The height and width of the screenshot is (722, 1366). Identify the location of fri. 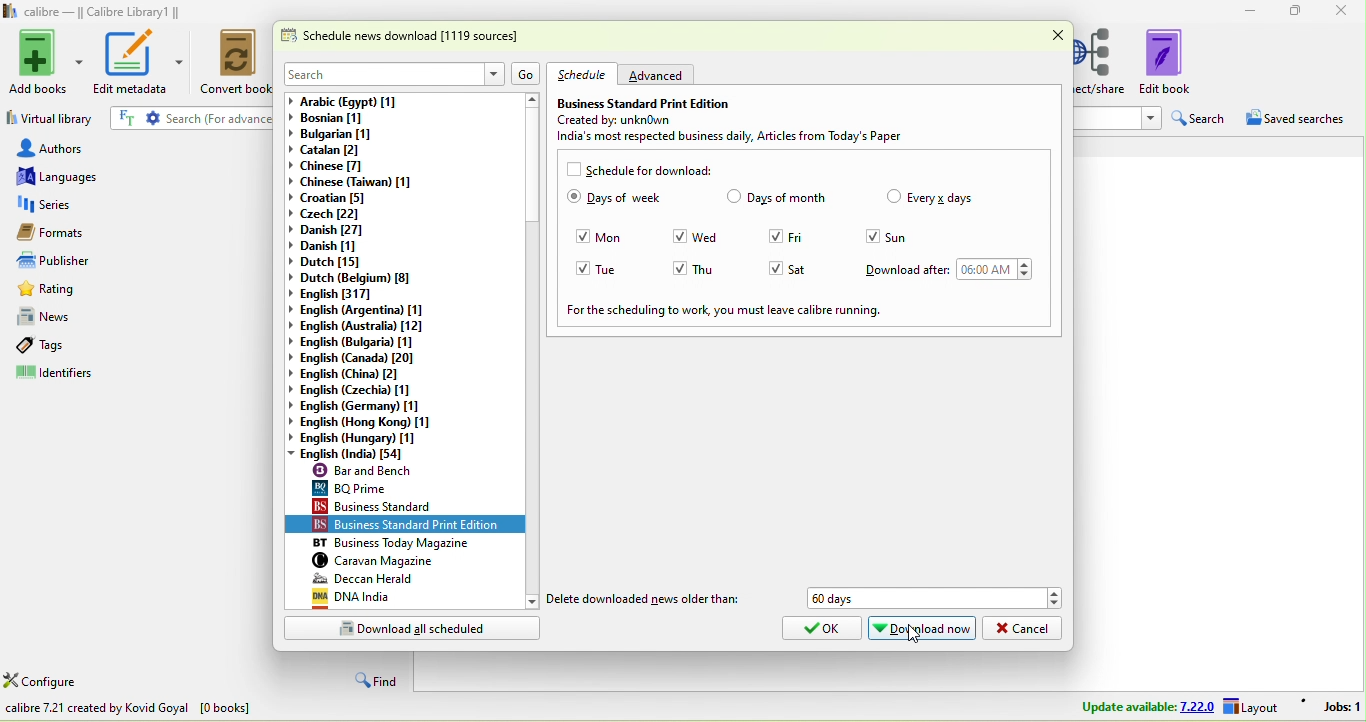
(811, 236).